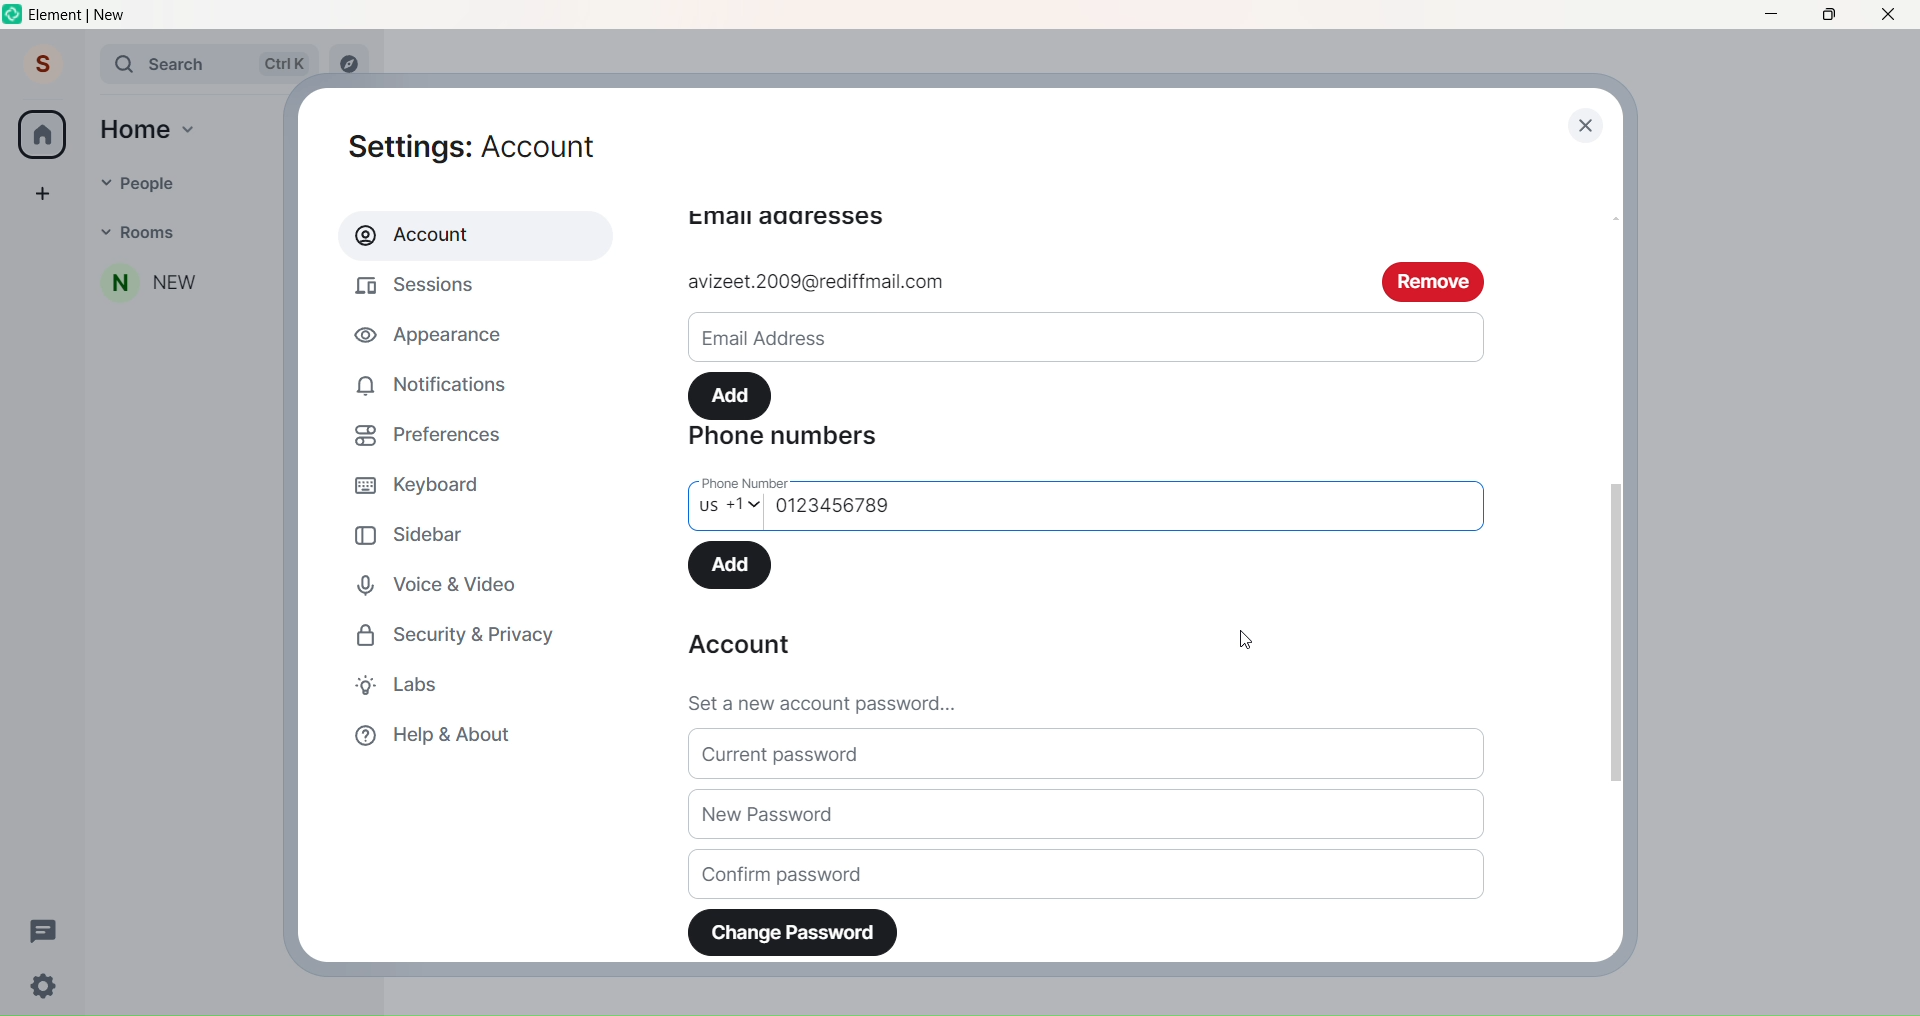  I want to click on Sidebar, so click(413, 532).